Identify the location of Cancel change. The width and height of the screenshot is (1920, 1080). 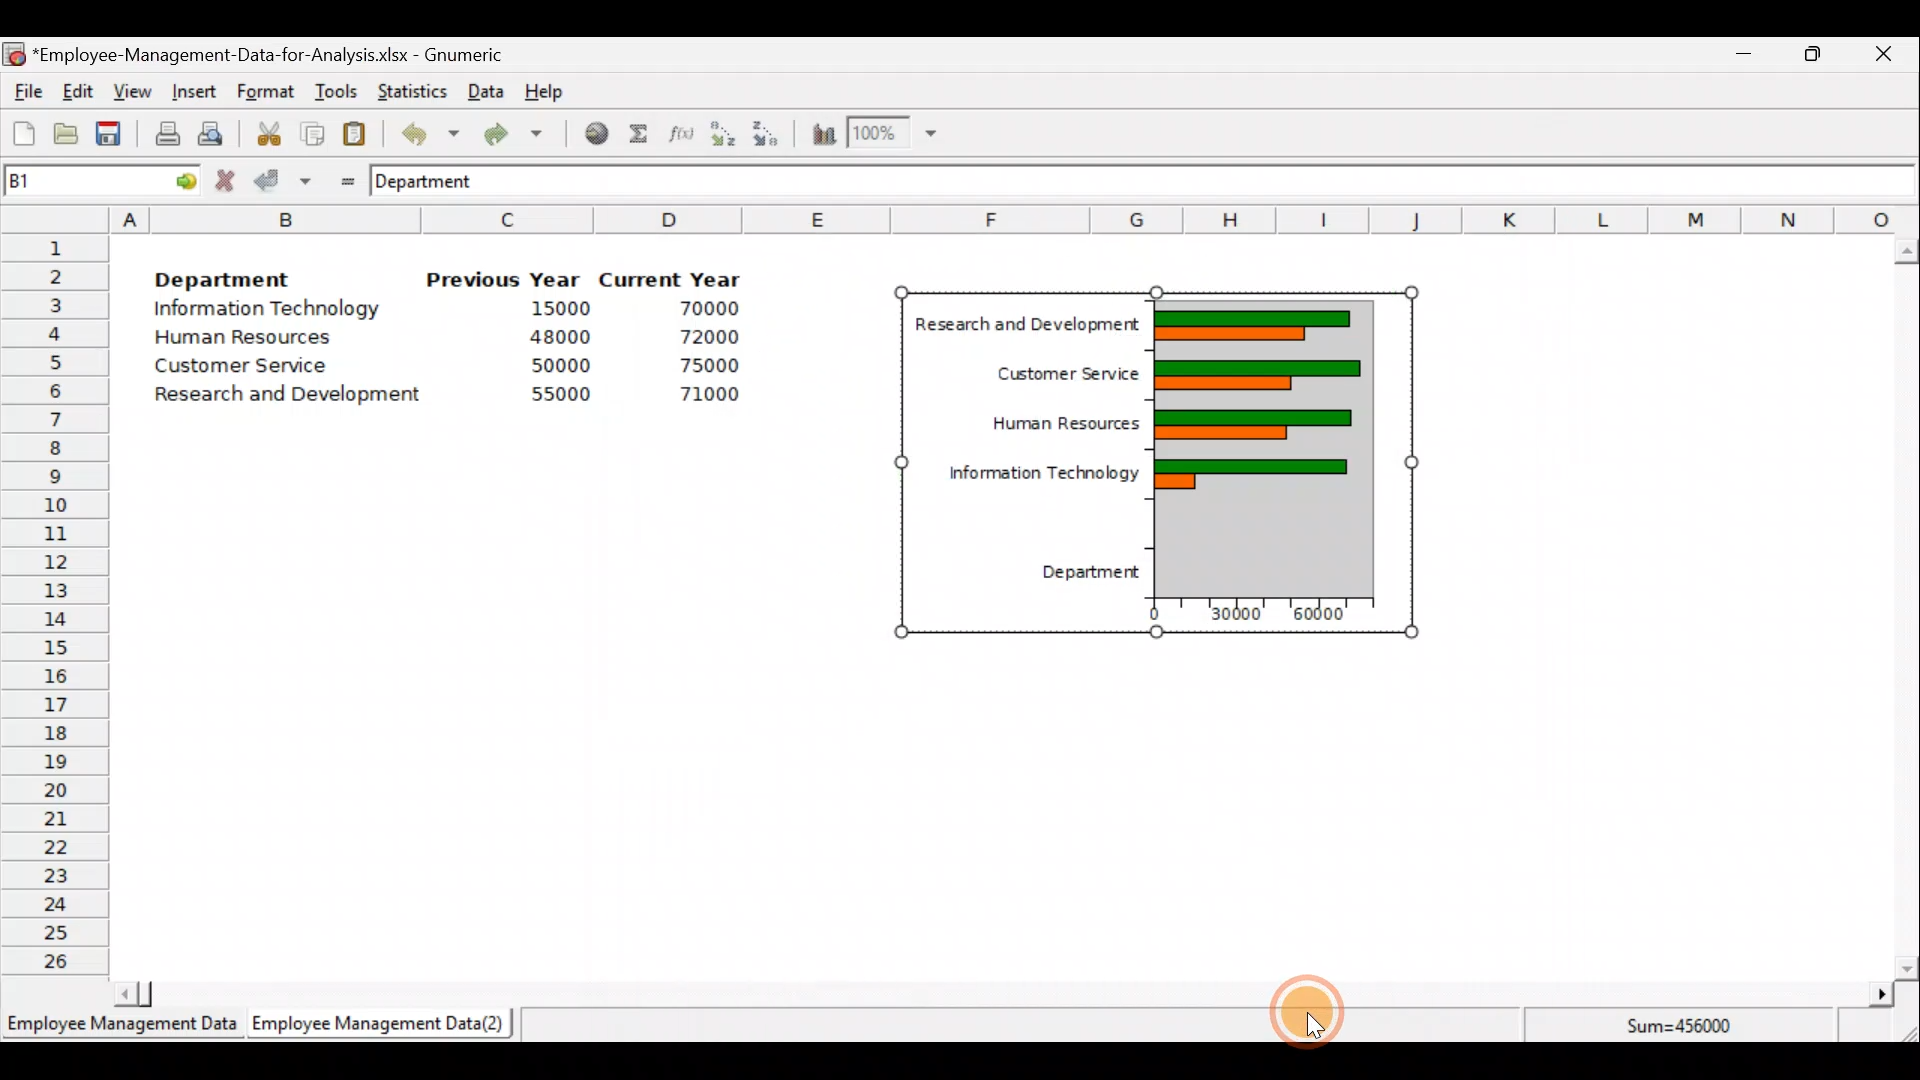
(228, 180).